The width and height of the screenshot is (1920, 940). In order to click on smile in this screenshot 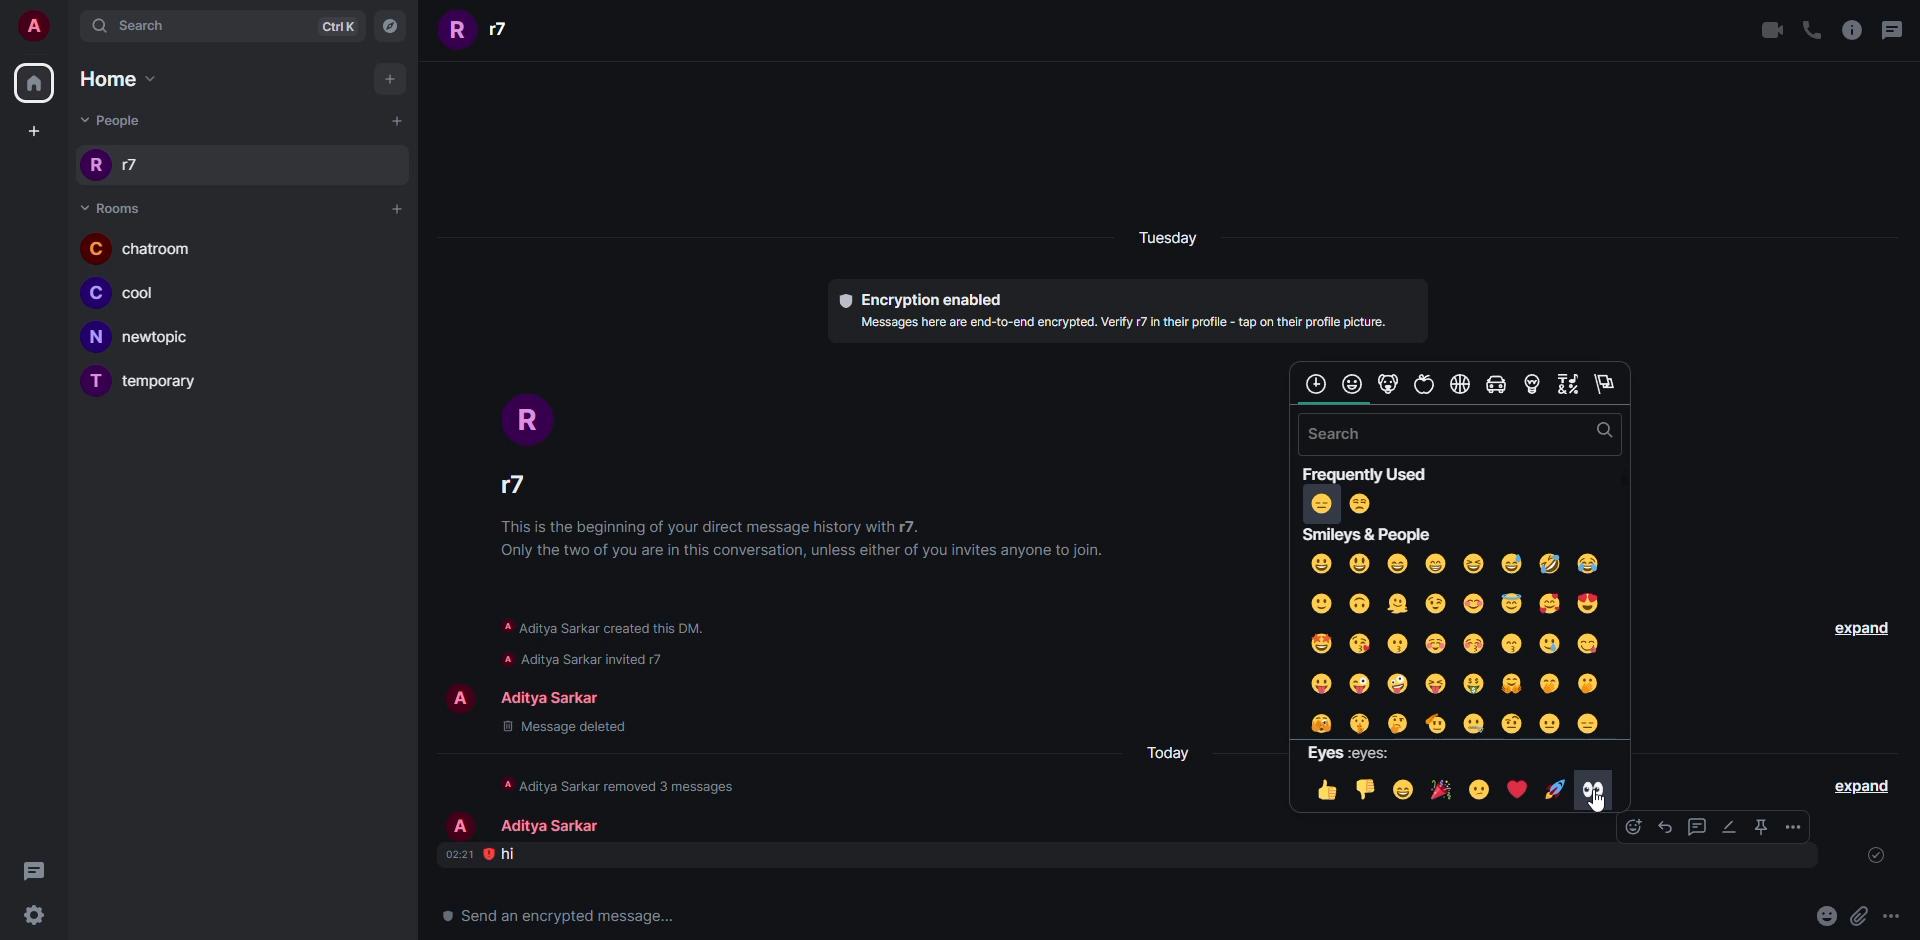, I will do `click(1404, 789)`.